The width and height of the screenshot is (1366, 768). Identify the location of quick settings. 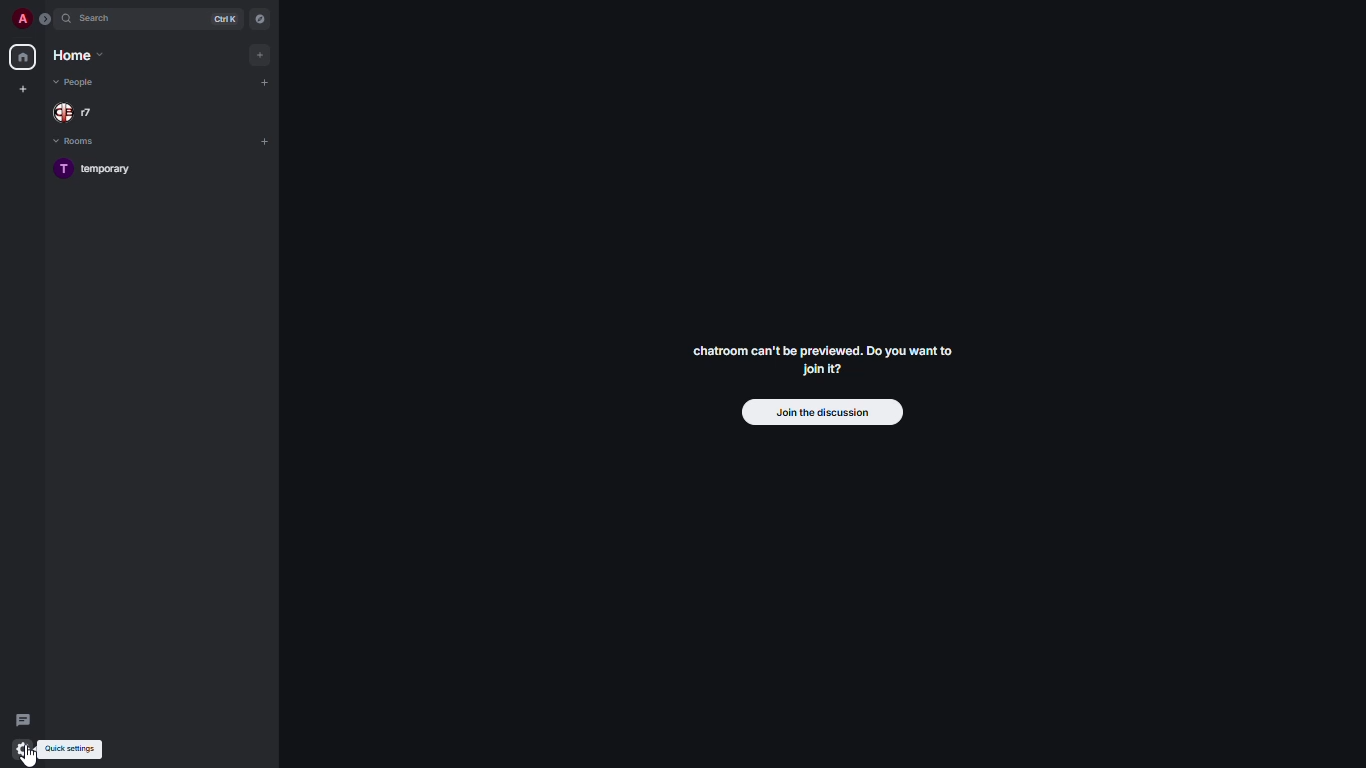
(24, 746).